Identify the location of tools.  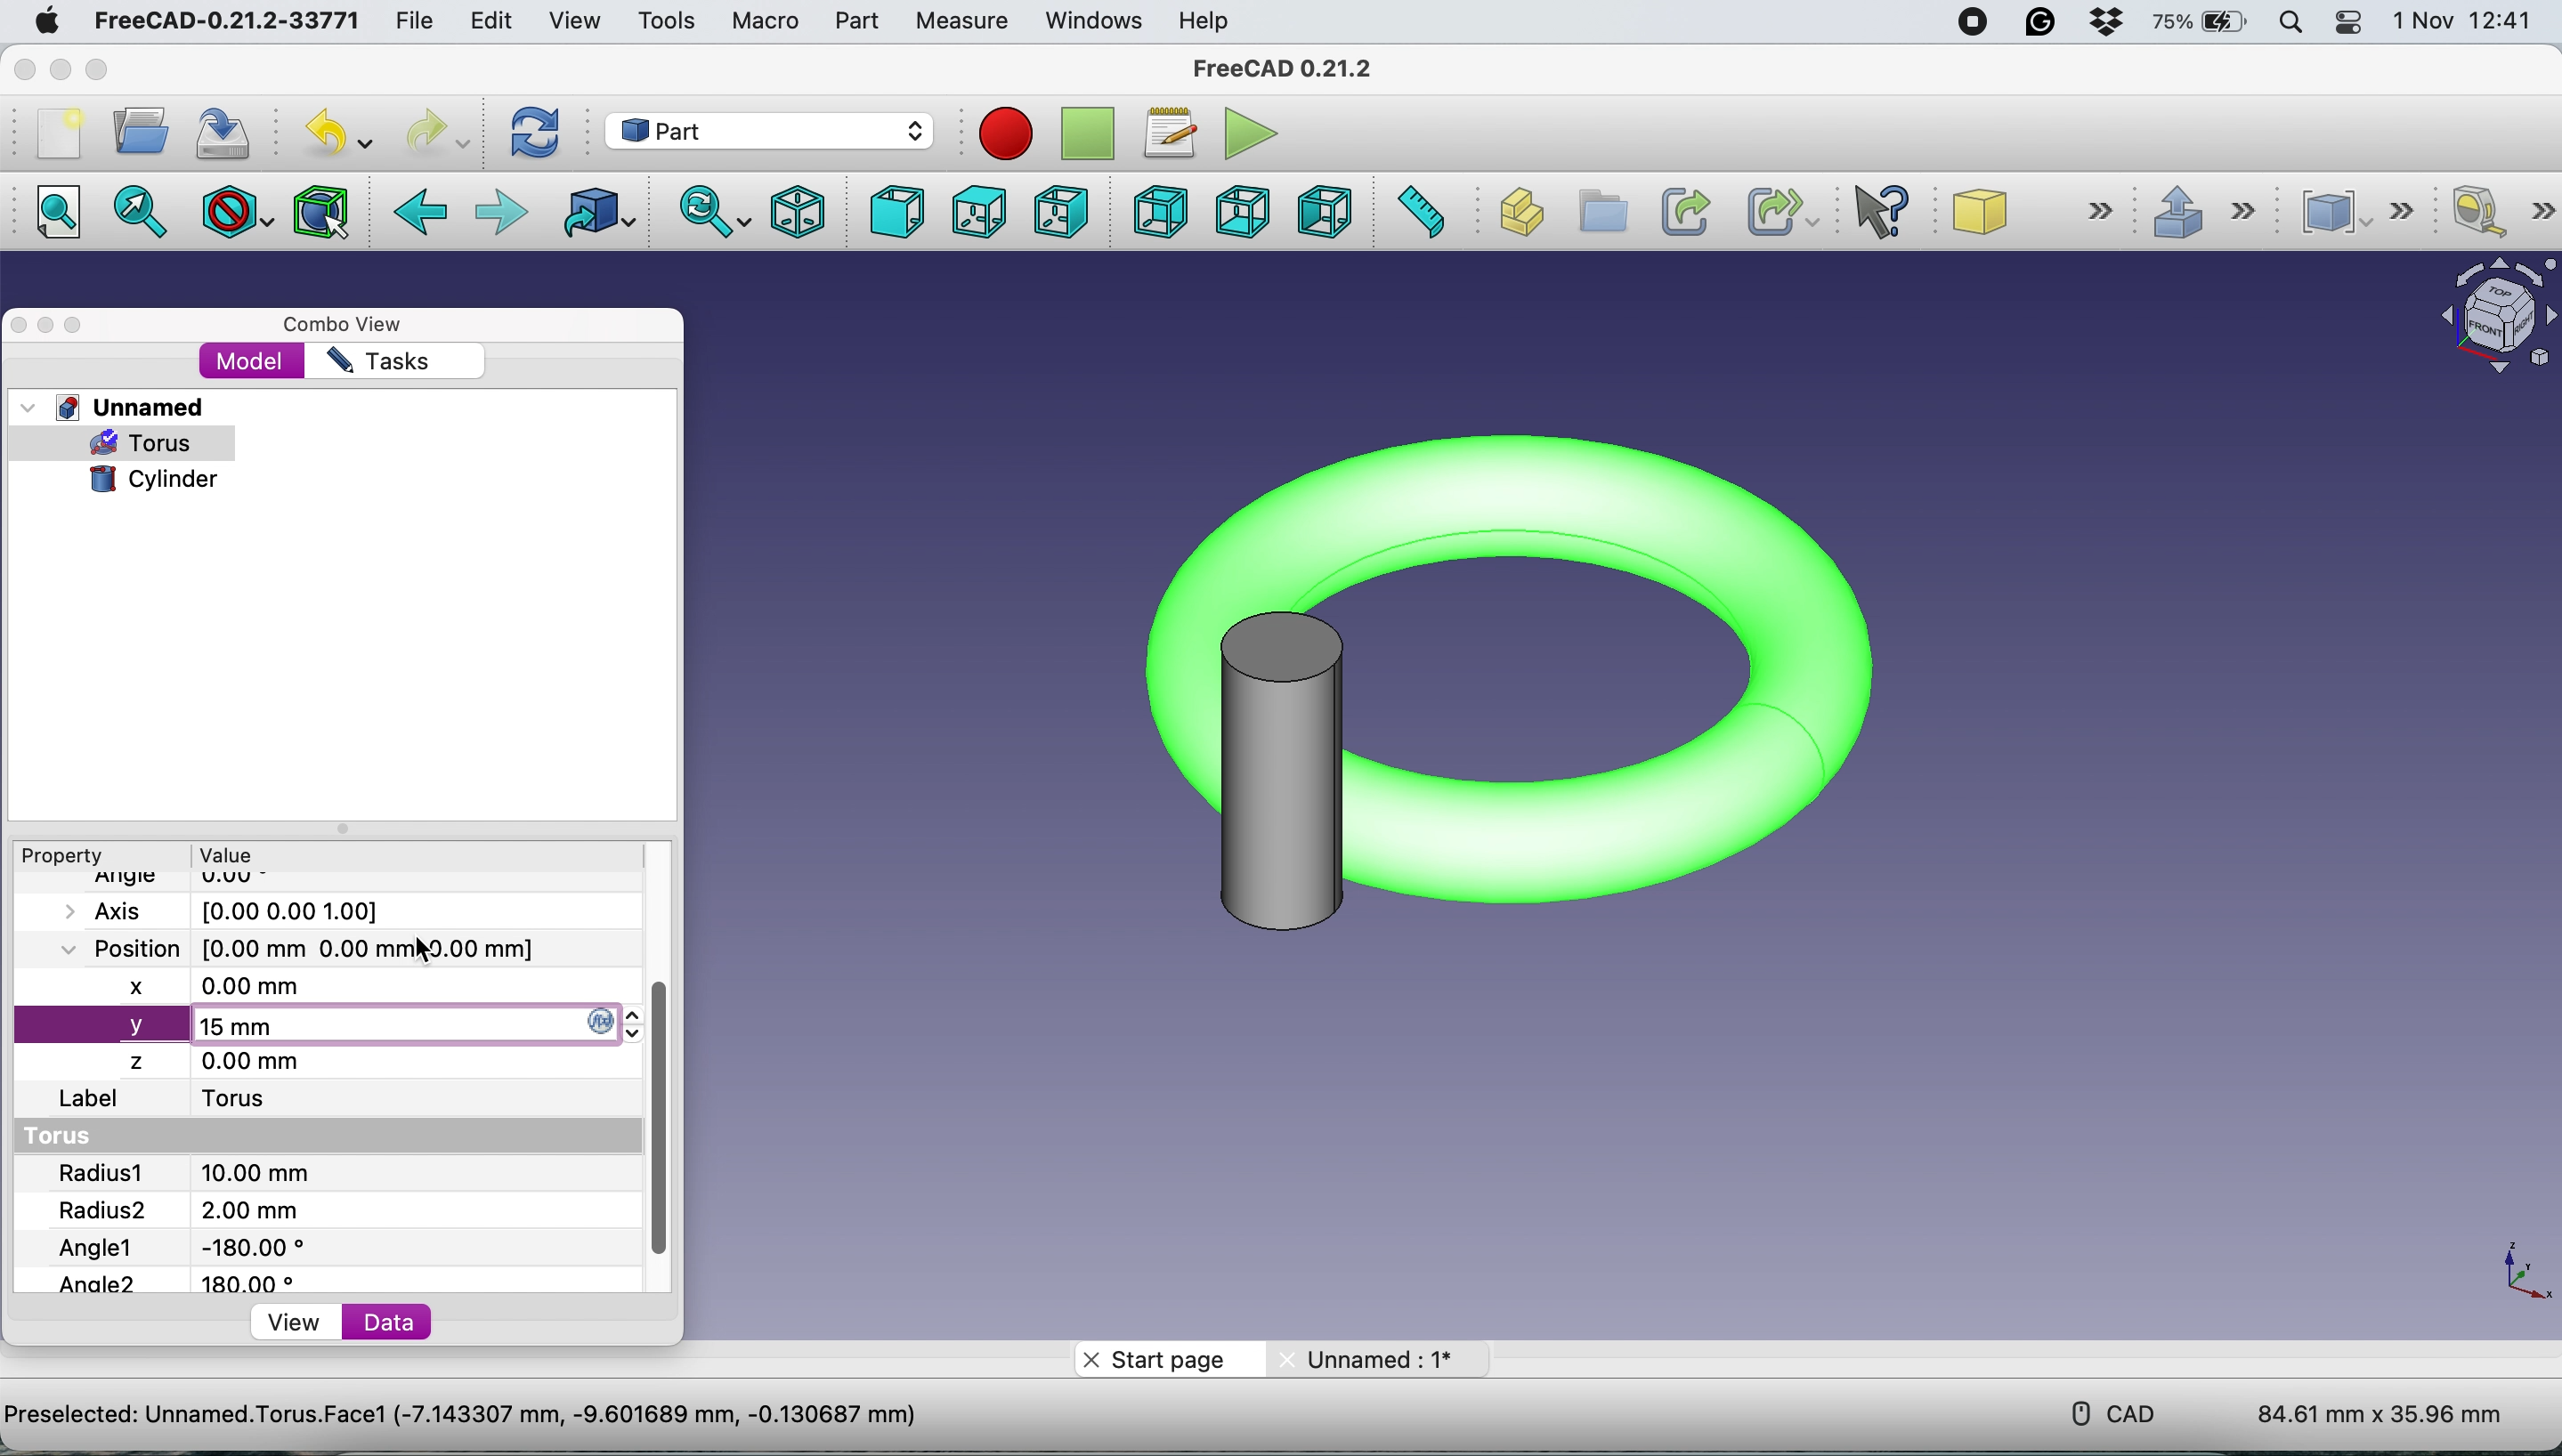
(667, 22).